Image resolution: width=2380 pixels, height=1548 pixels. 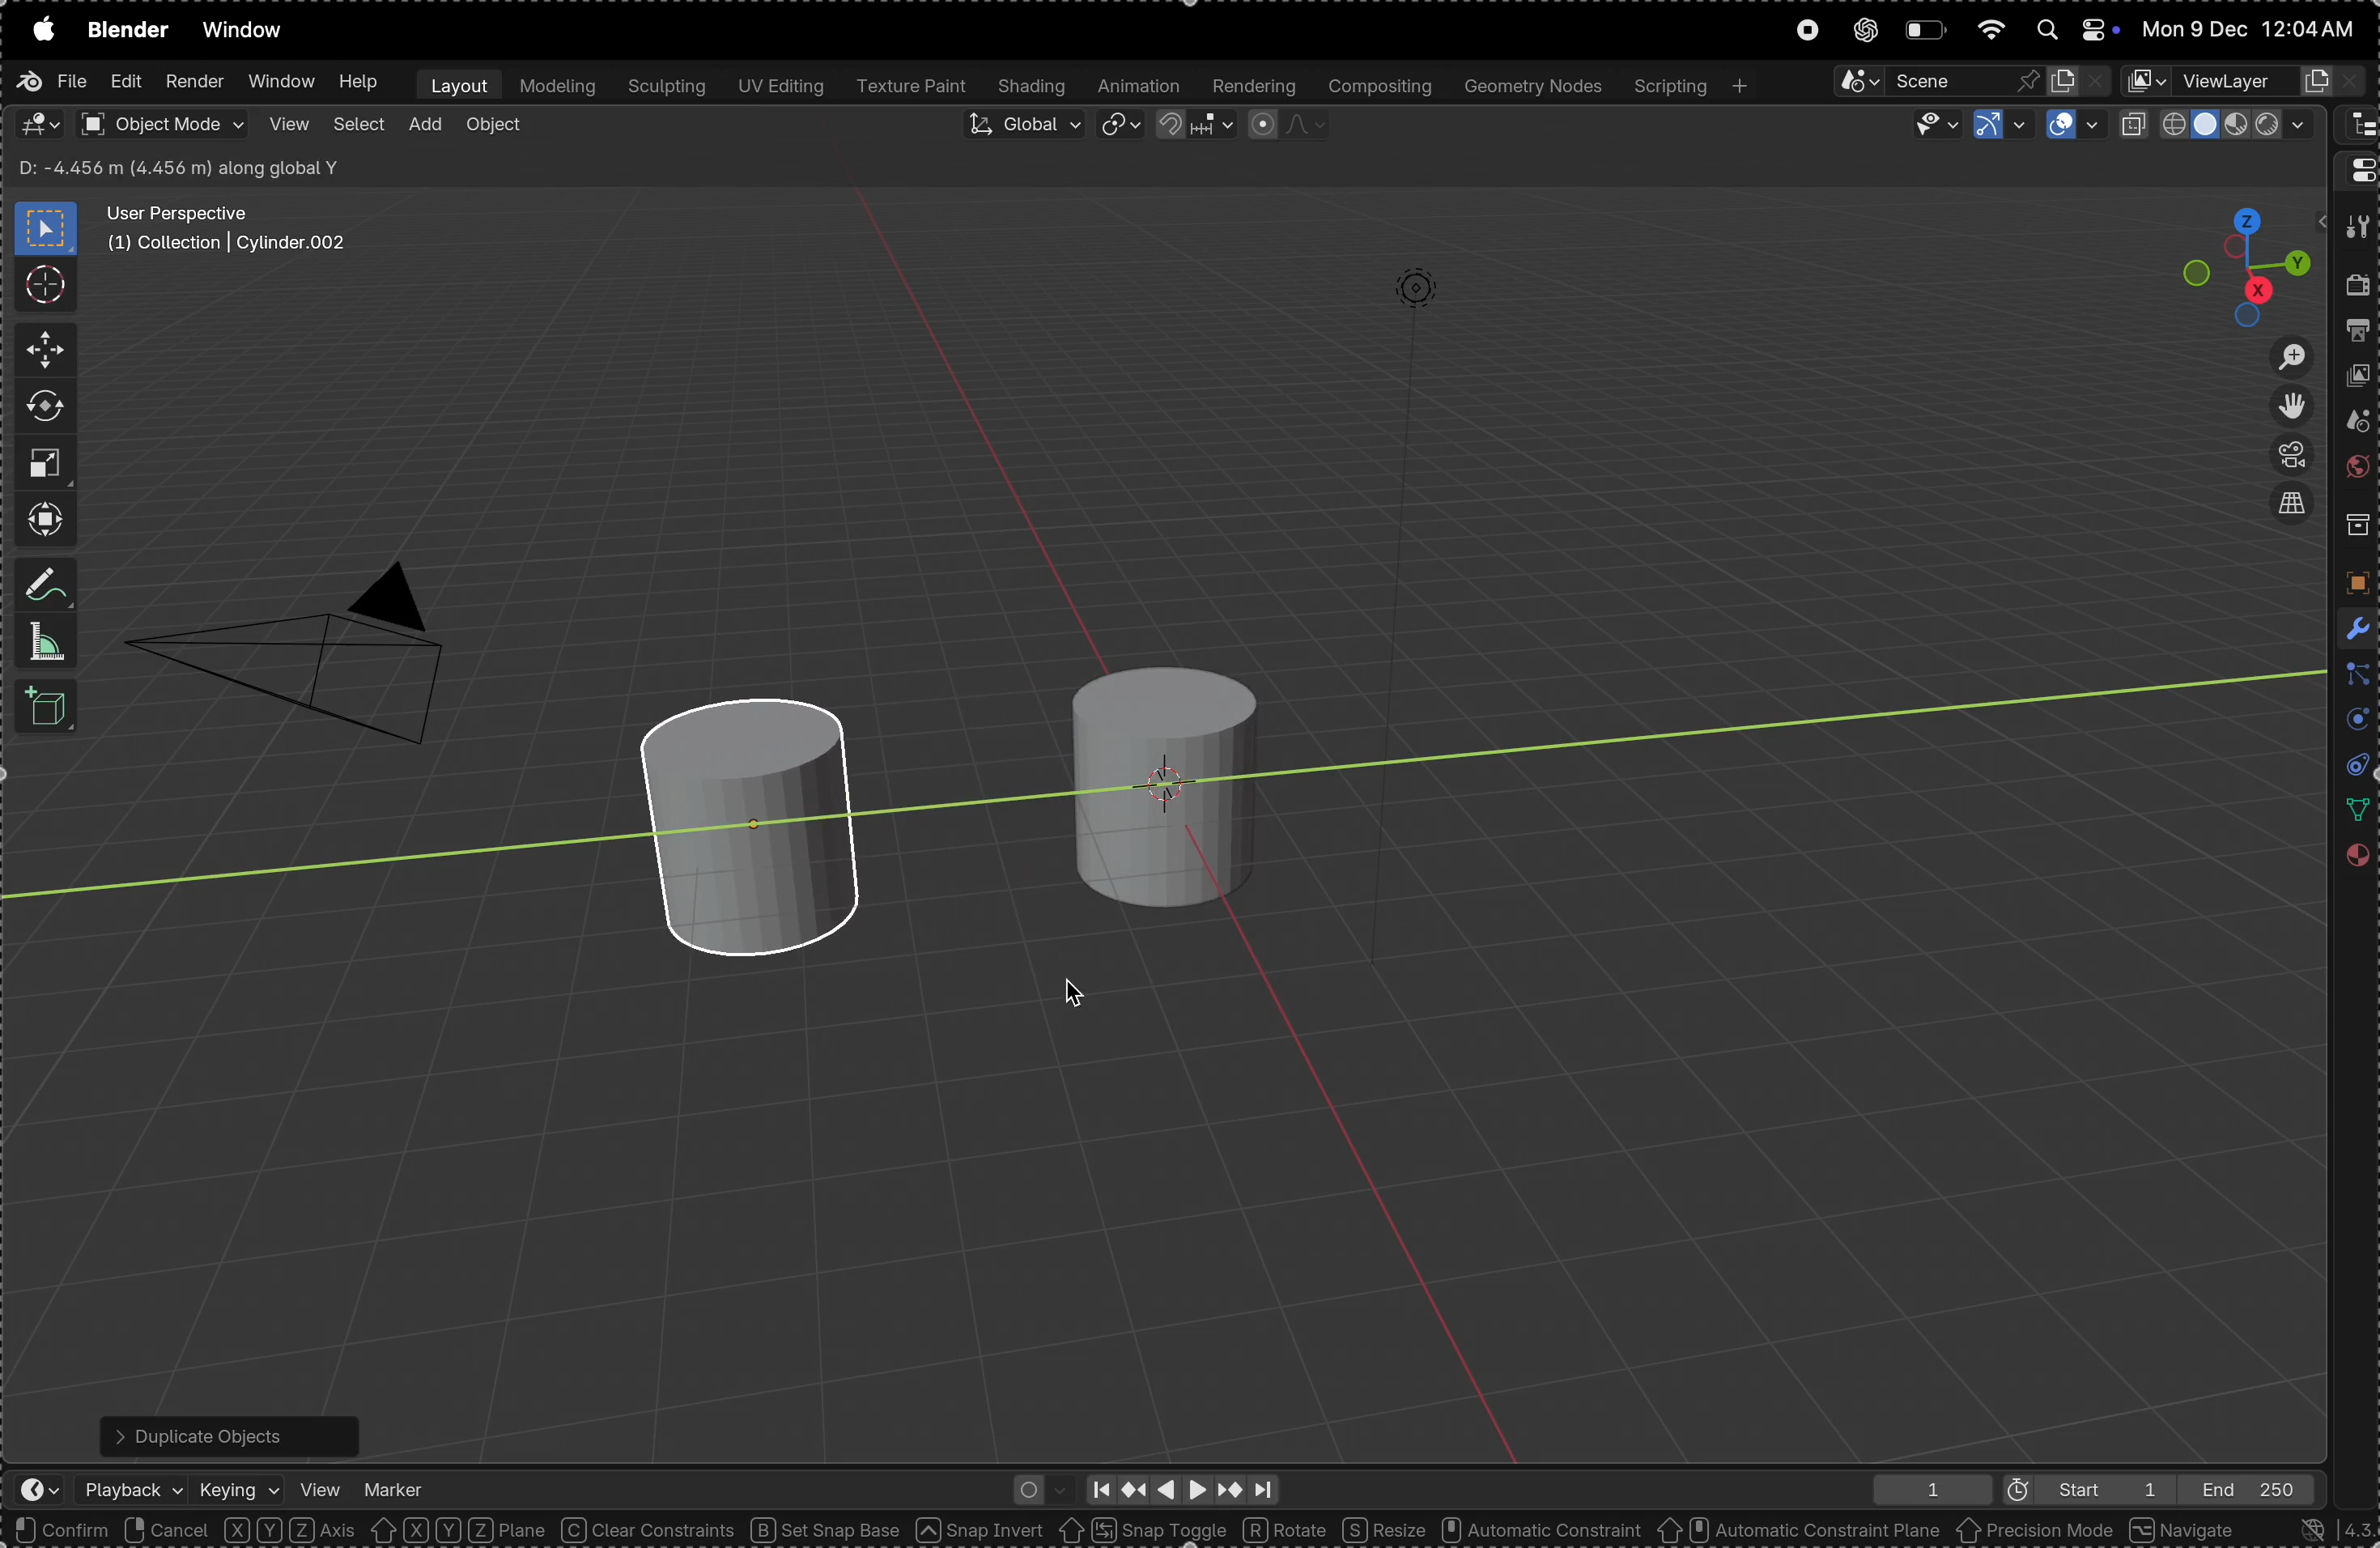 What do you see at coordinates (1805, 32) in the screenshot?
I see `record` at bounding box center [1805, 32].